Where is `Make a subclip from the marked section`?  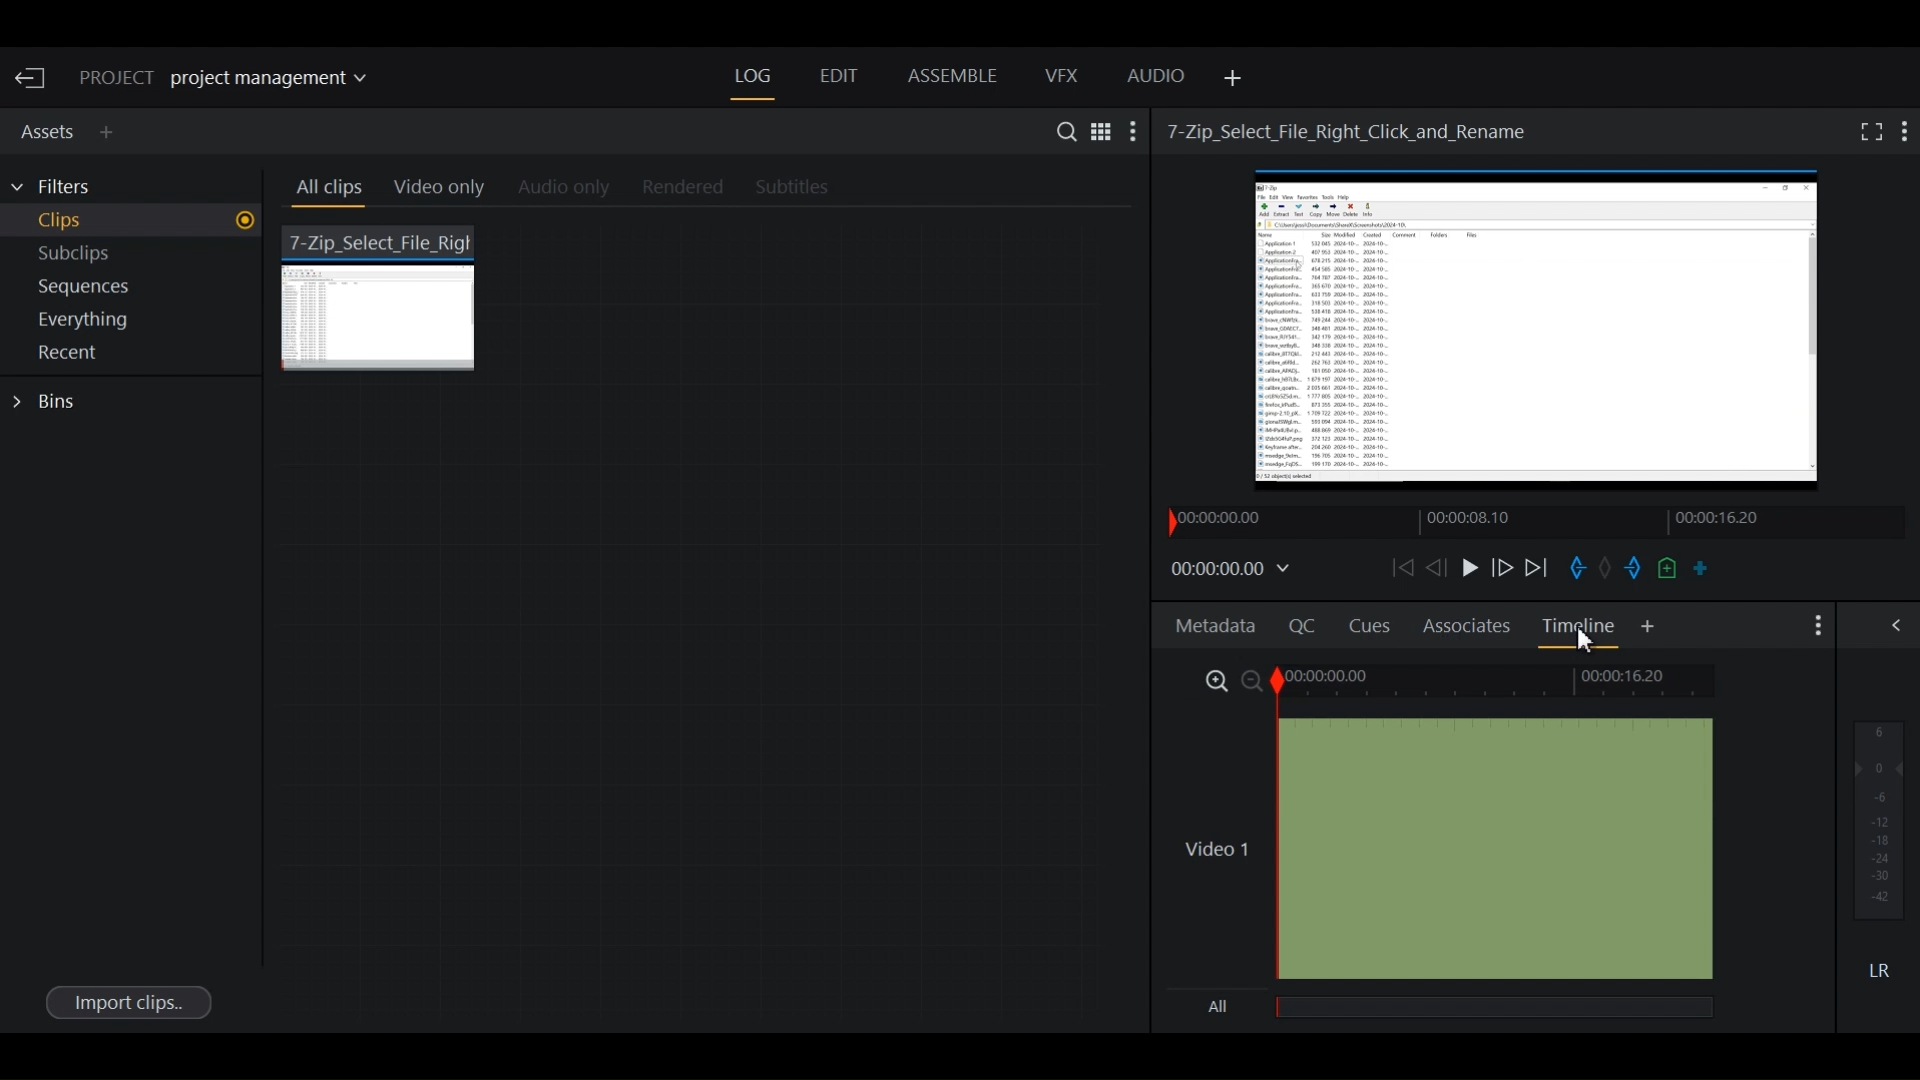 Make a subclip from the marked section is located at coordinates (1701, 567).